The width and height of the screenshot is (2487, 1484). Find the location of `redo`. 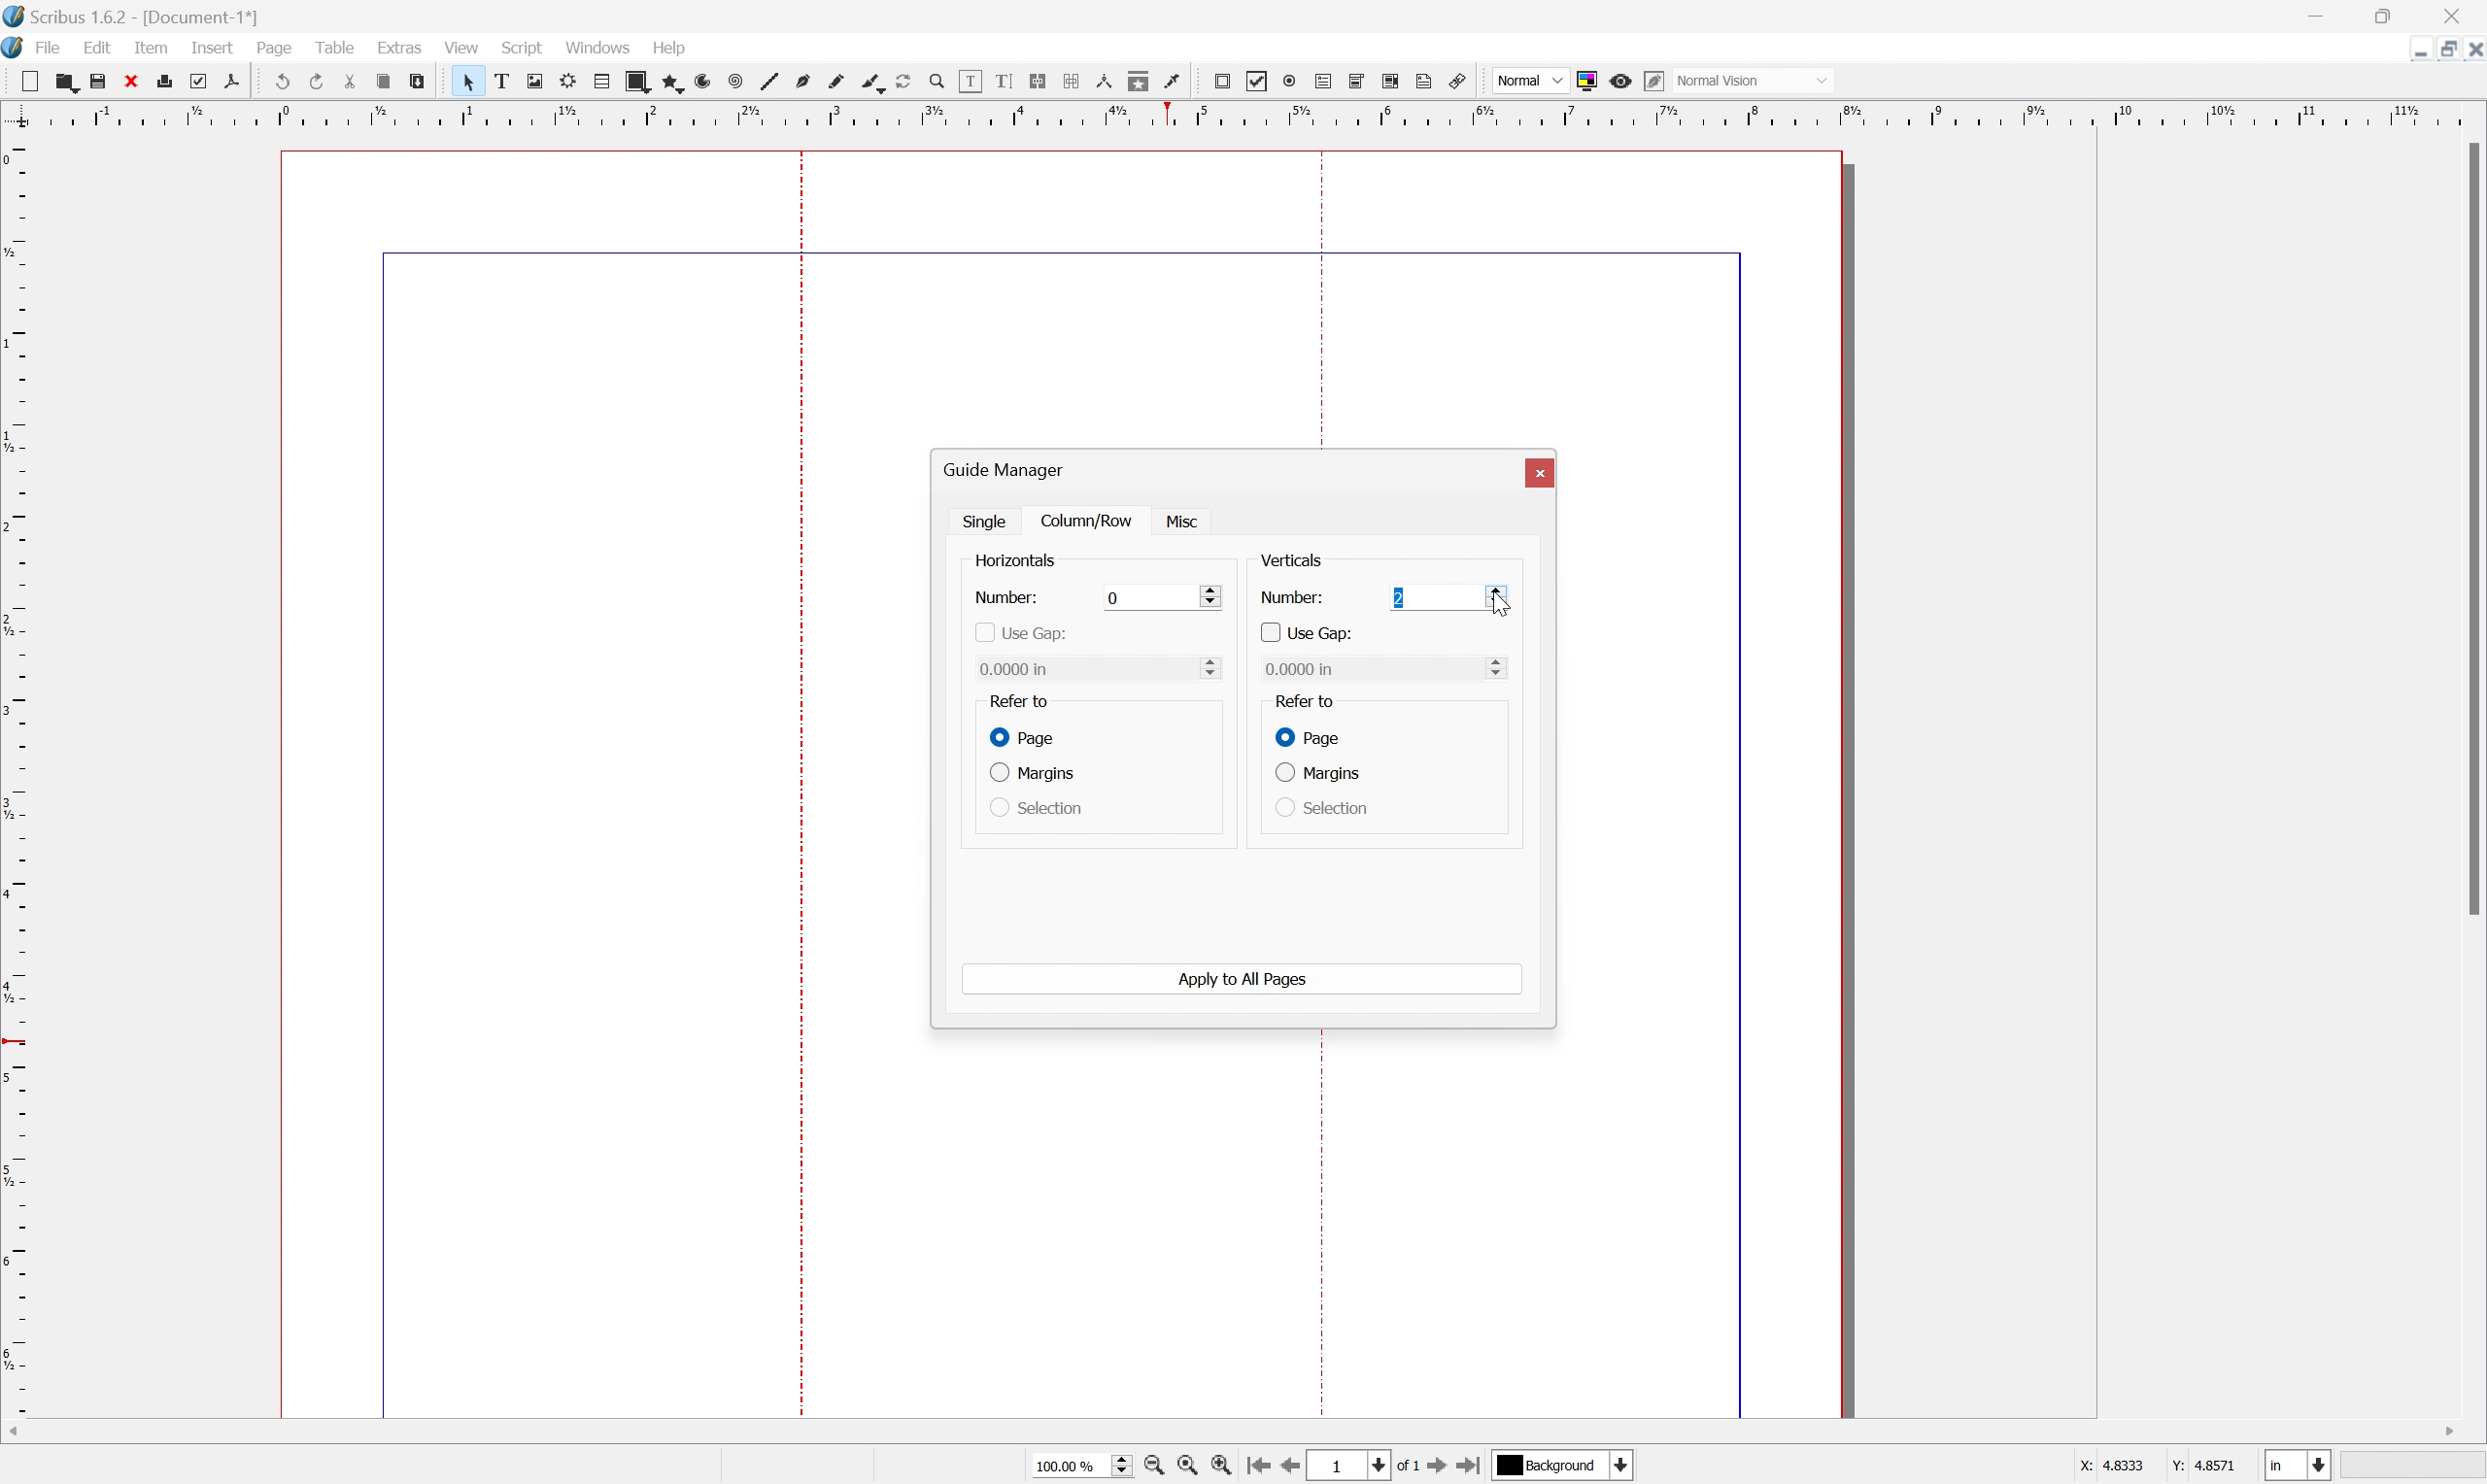

redo is located at coordinates (316, 81).